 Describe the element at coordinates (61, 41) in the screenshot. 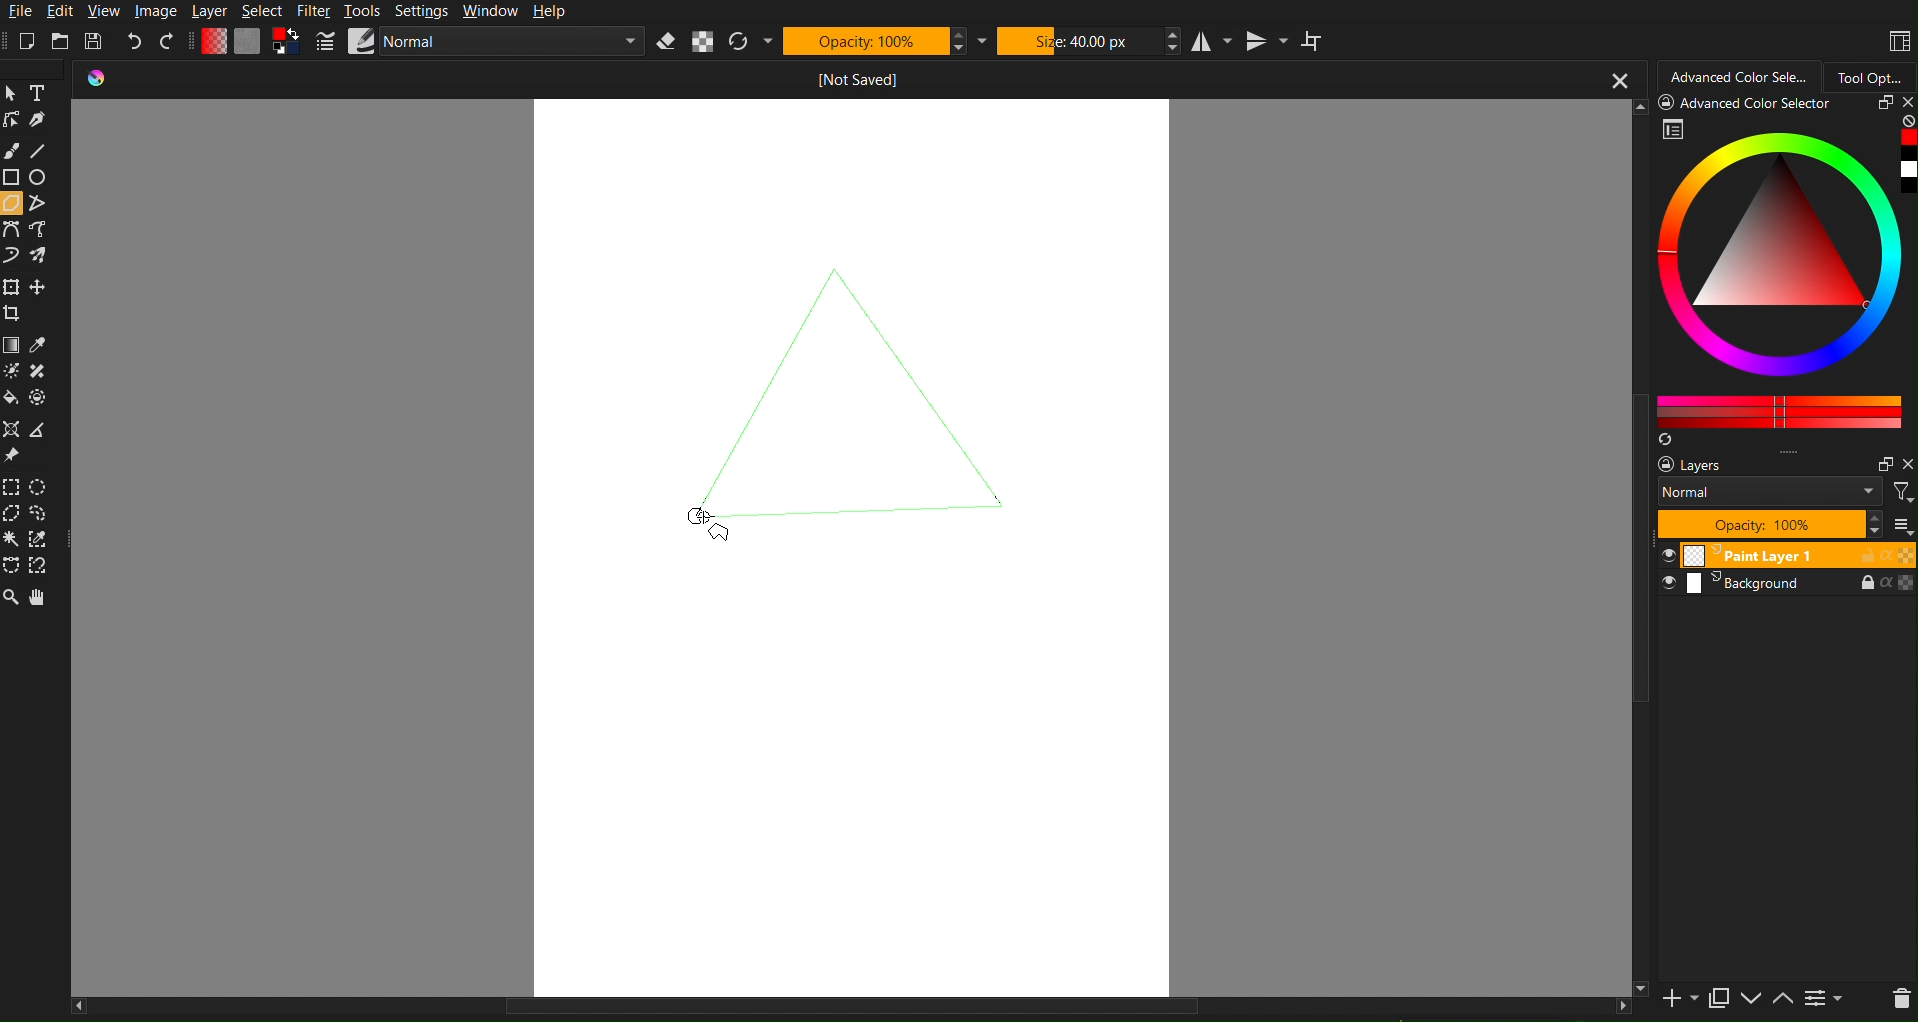

I see `Open` at that location.